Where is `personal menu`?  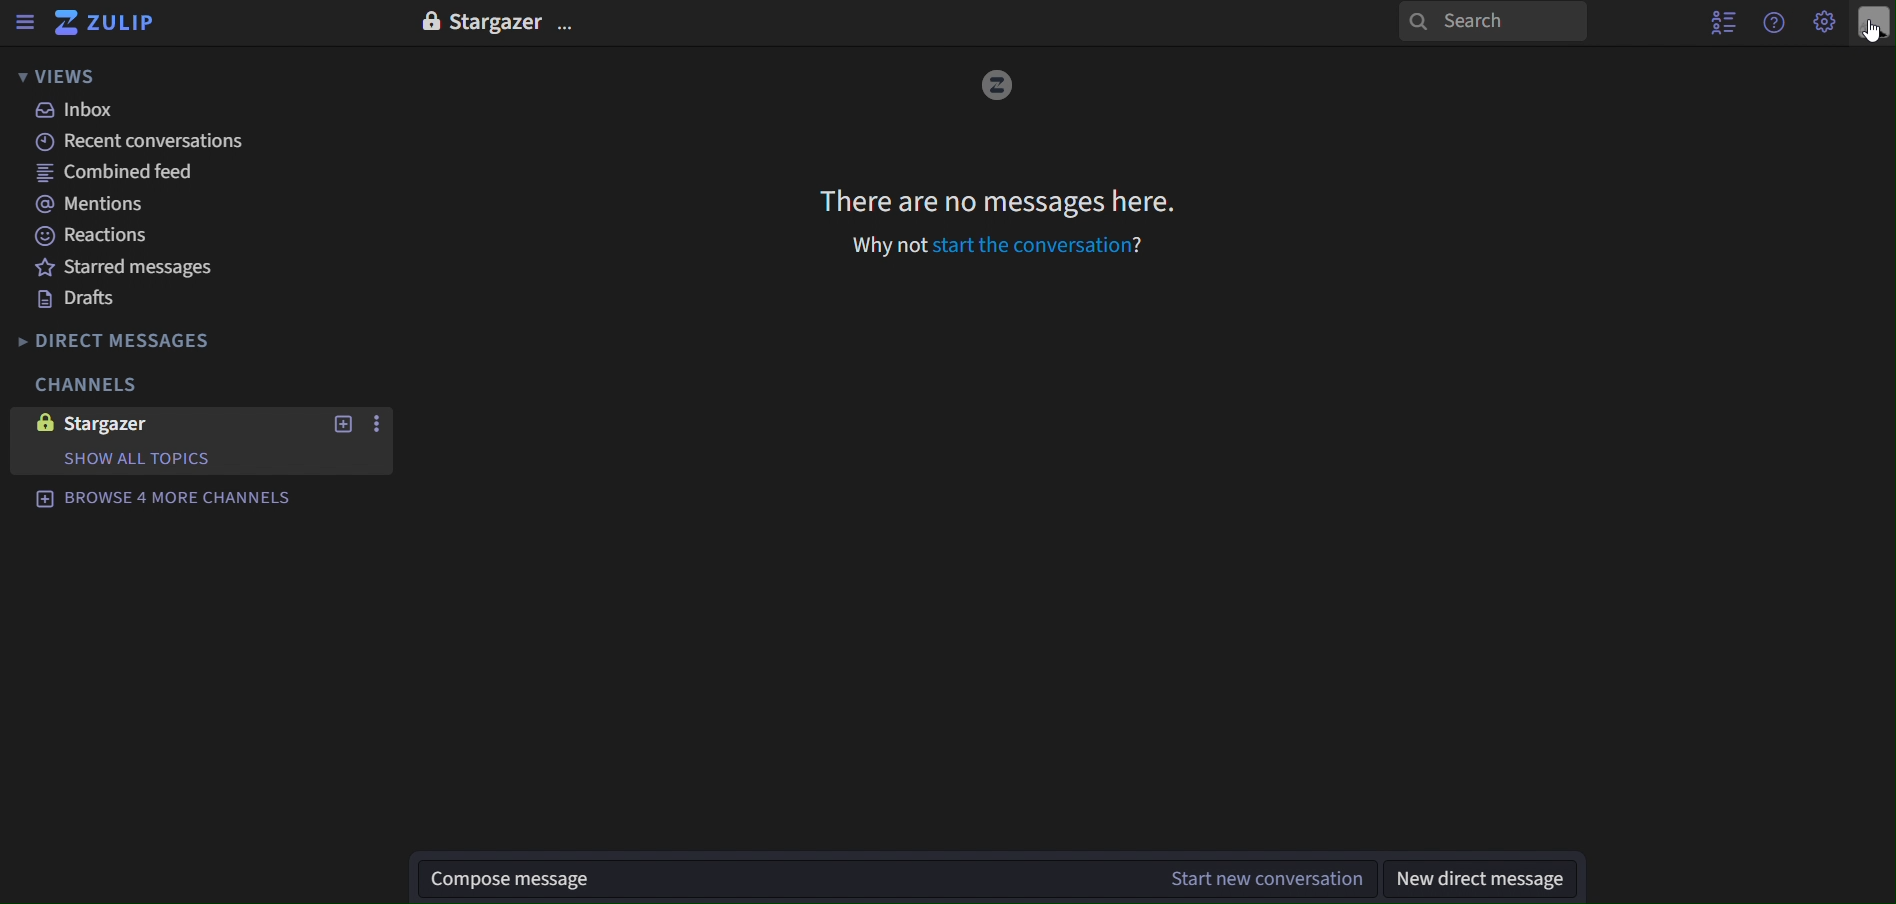
personal menu is located at coordinates (1872, 23).